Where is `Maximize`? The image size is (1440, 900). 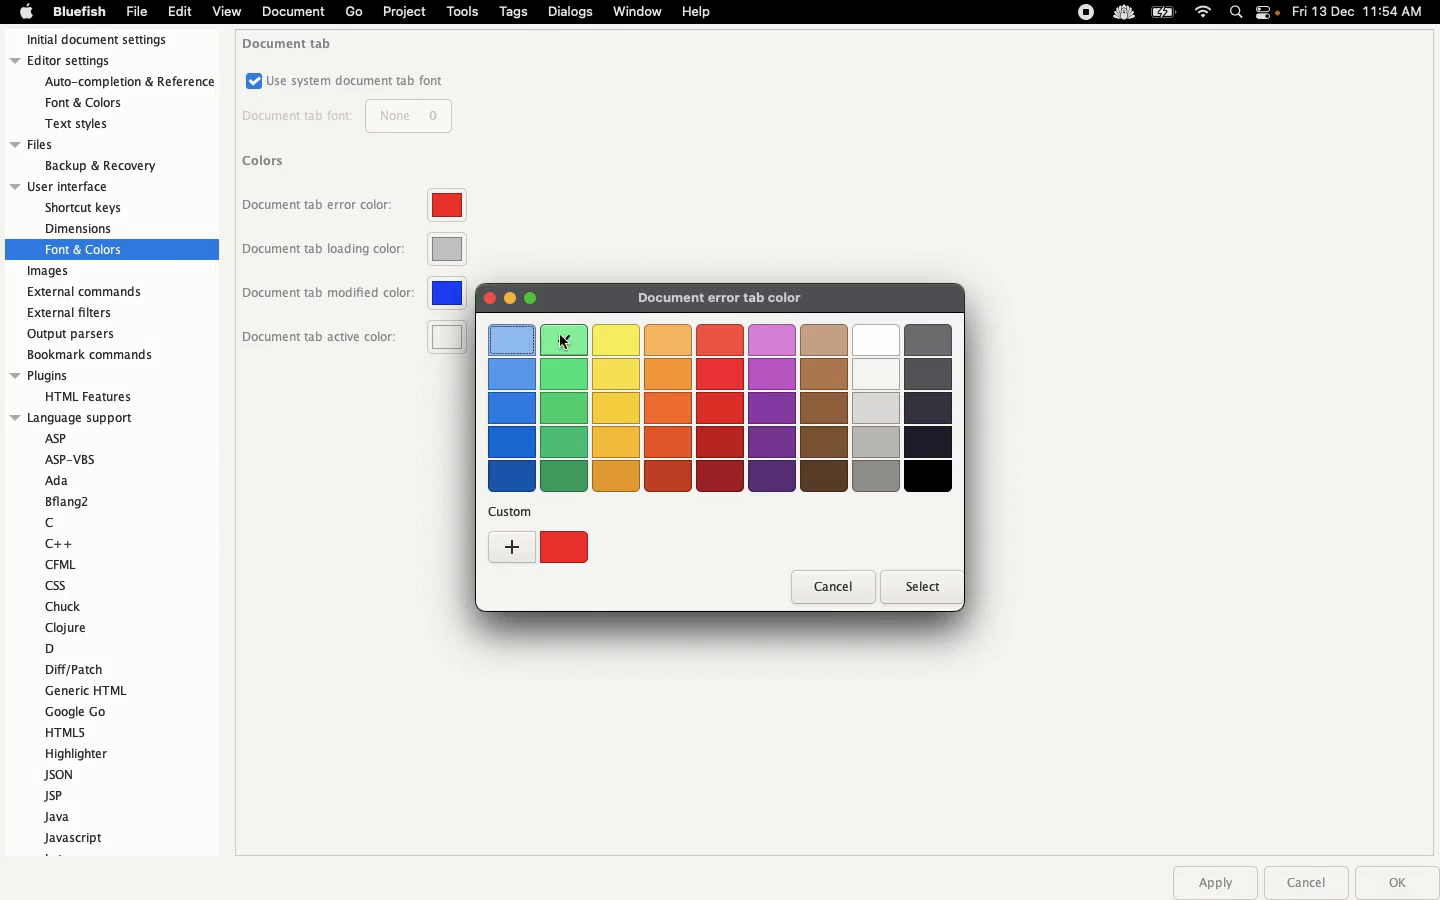
Maximize is located at coordinates (530, 297).